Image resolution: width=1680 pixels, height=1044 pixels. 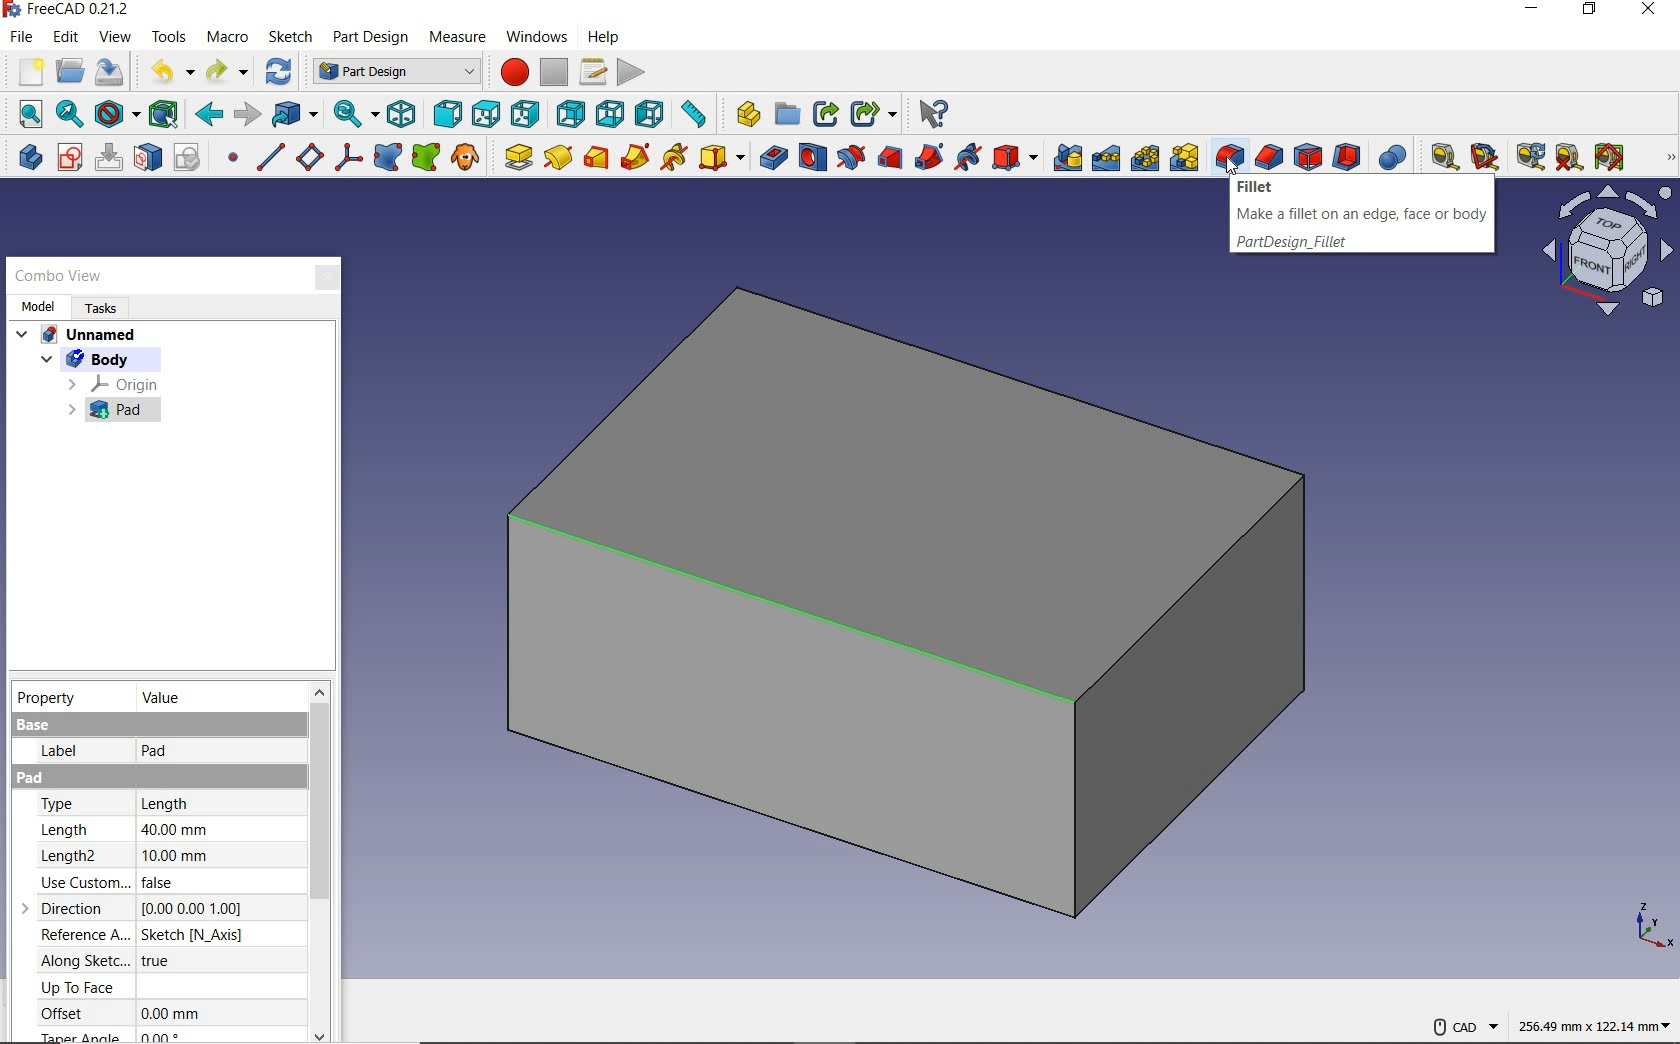 What do you see at coordinates (163, 803) in the screenshot?
I see `Length` at bounding box center [163, 803].